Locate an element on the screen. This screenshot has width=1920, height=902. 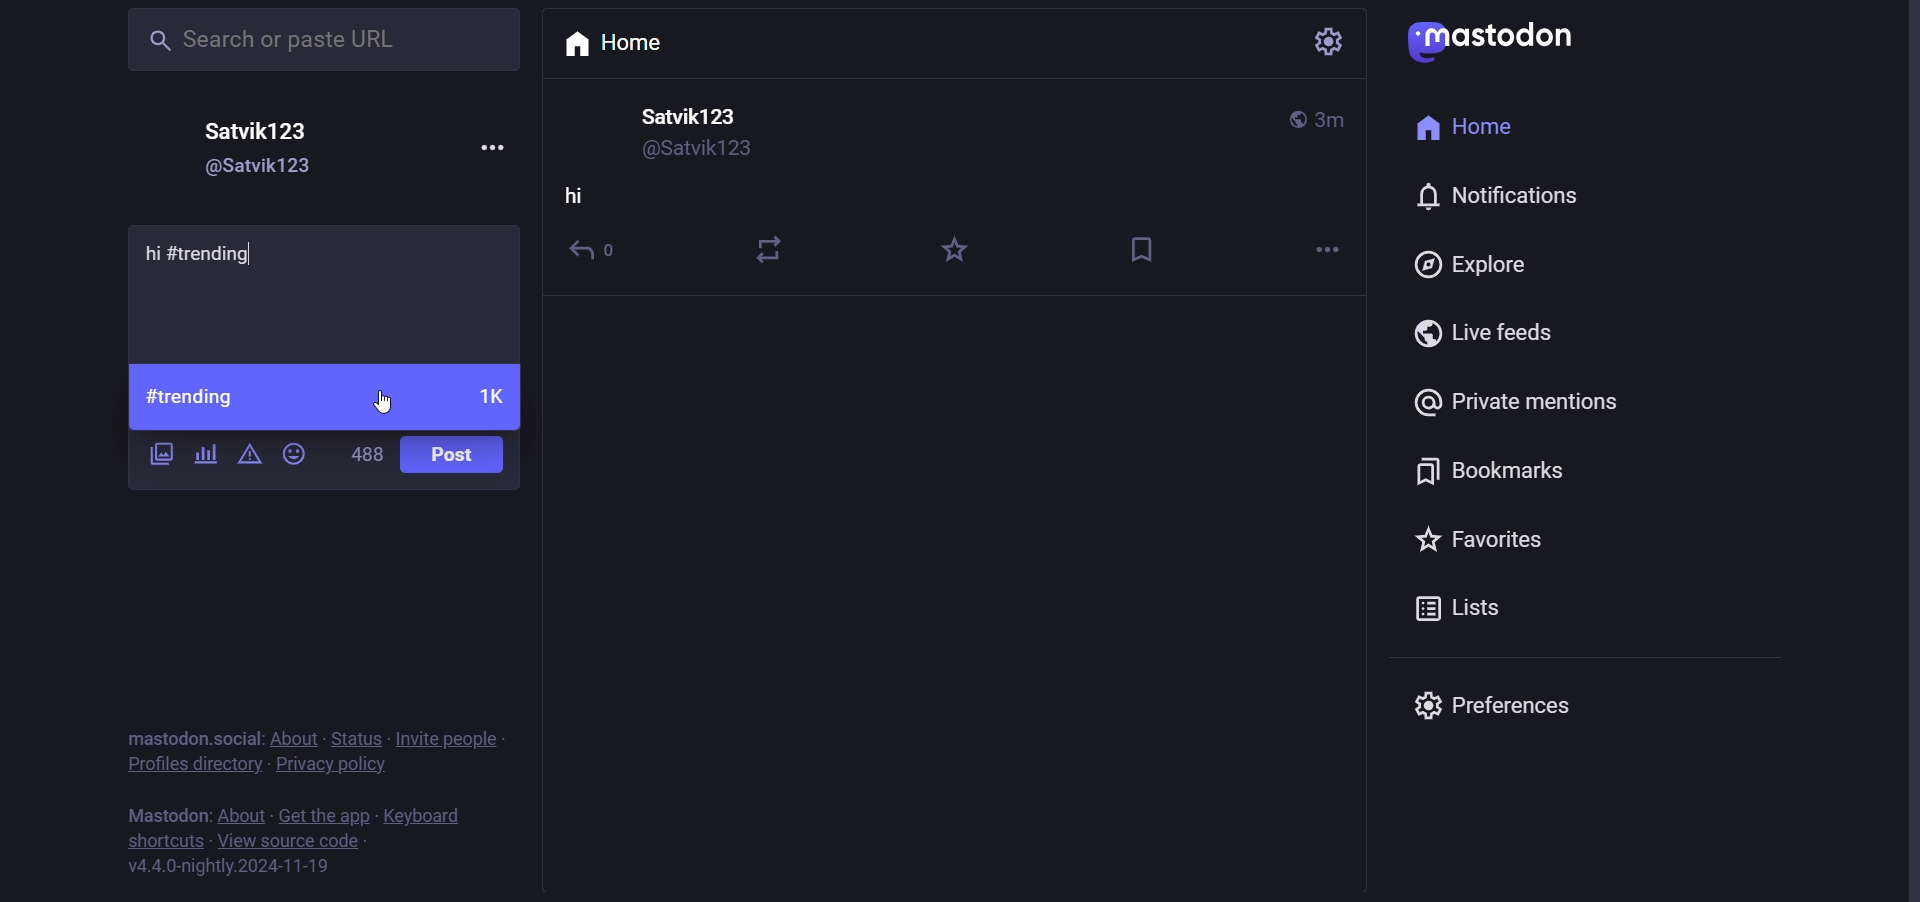
private mention is located at coordinates (1514, 405).